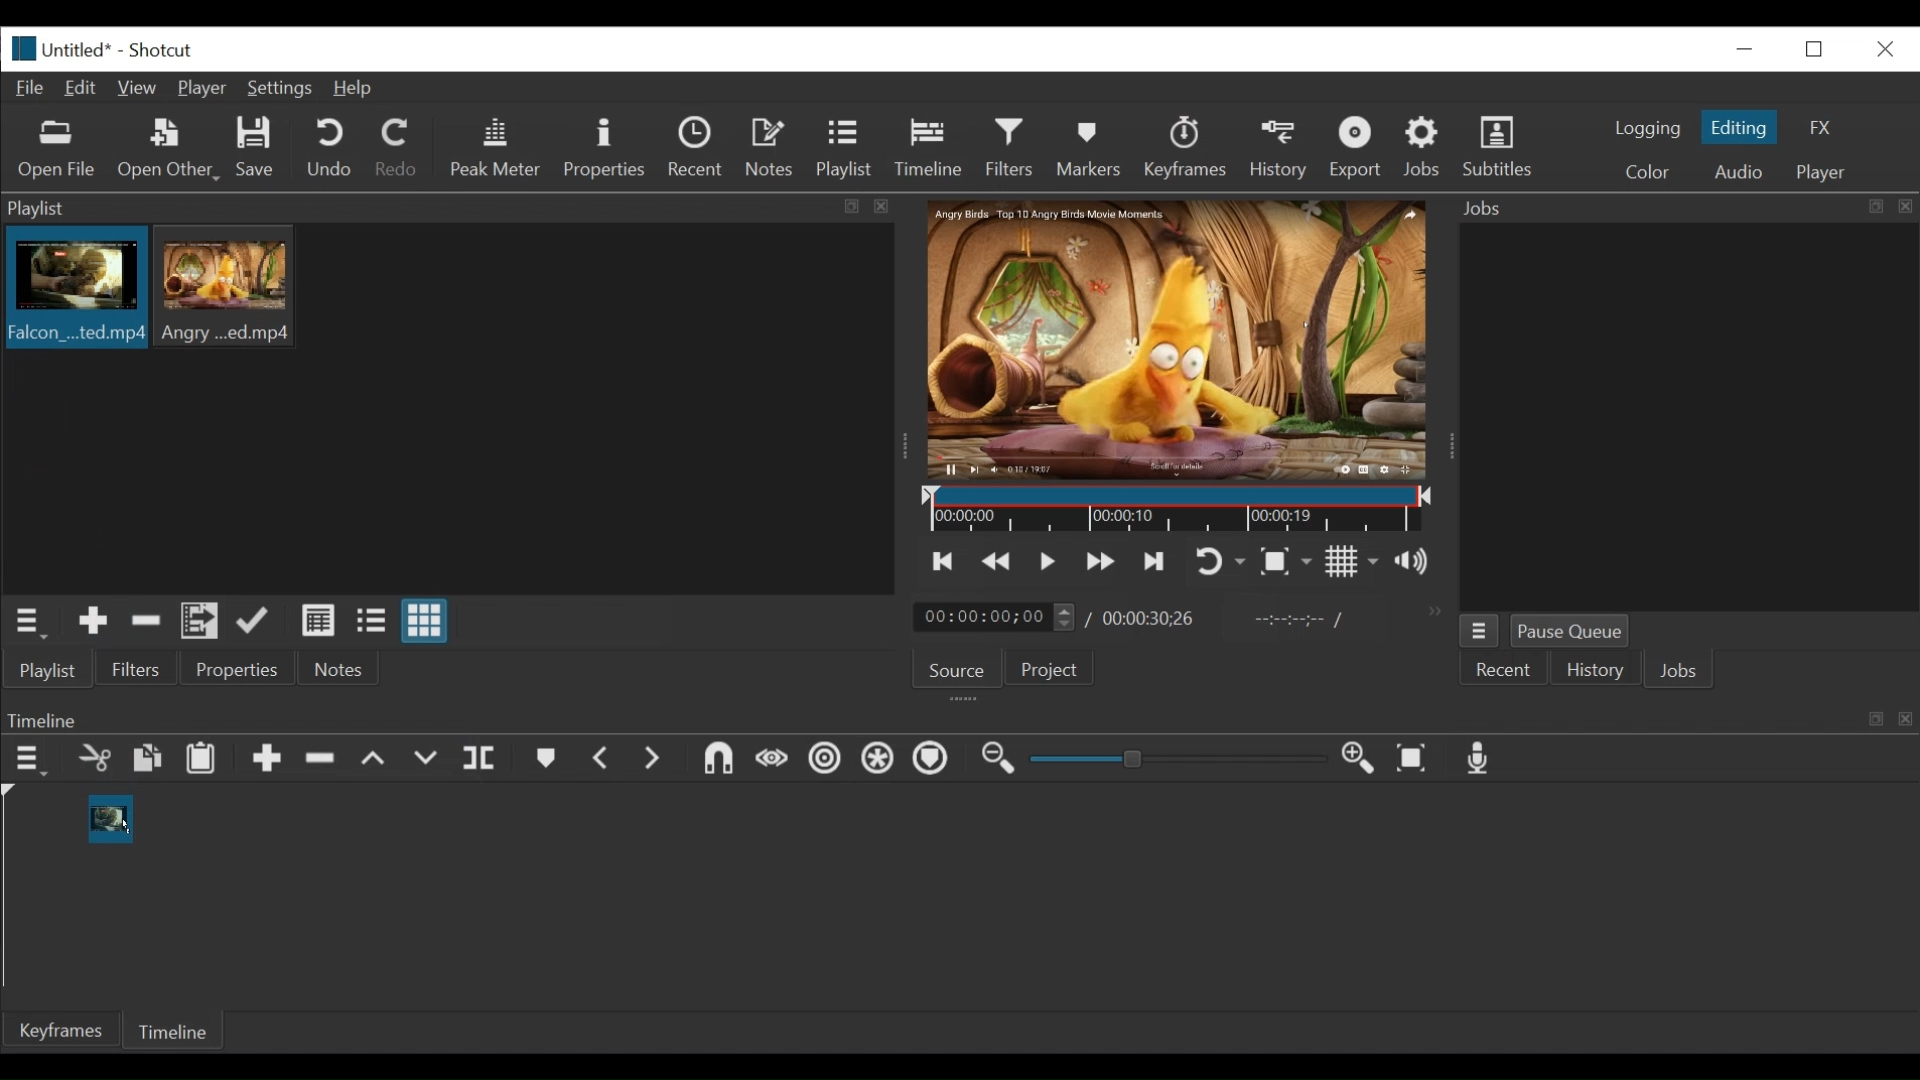  Describe the element at coordinates (1093, 147) in the screenshot. I see `Markers` at that location.